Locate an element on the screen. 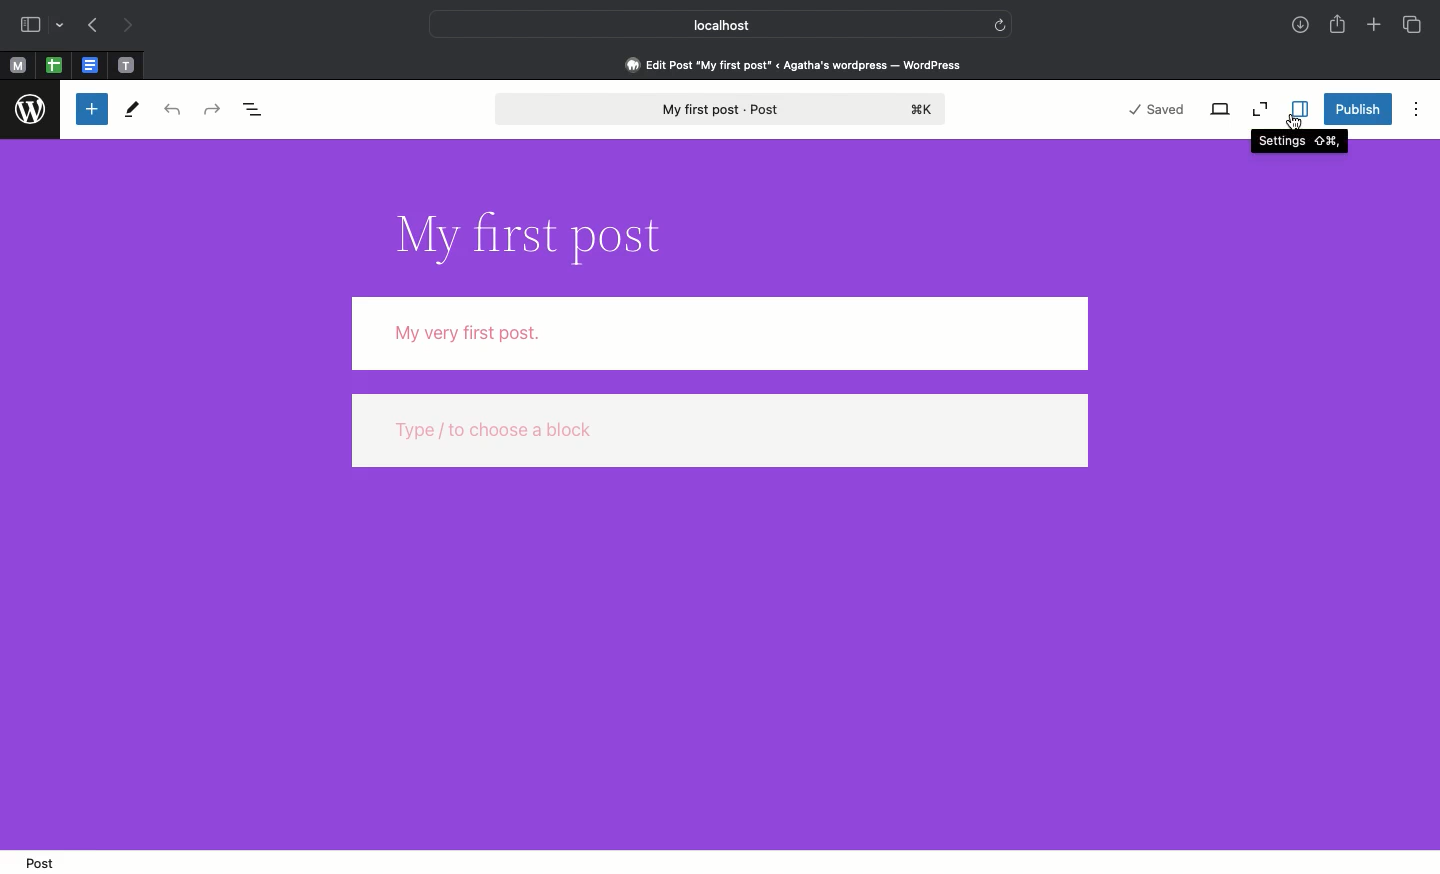 The image size is (1440, 874). Share is located at coordinates (1339, 26).